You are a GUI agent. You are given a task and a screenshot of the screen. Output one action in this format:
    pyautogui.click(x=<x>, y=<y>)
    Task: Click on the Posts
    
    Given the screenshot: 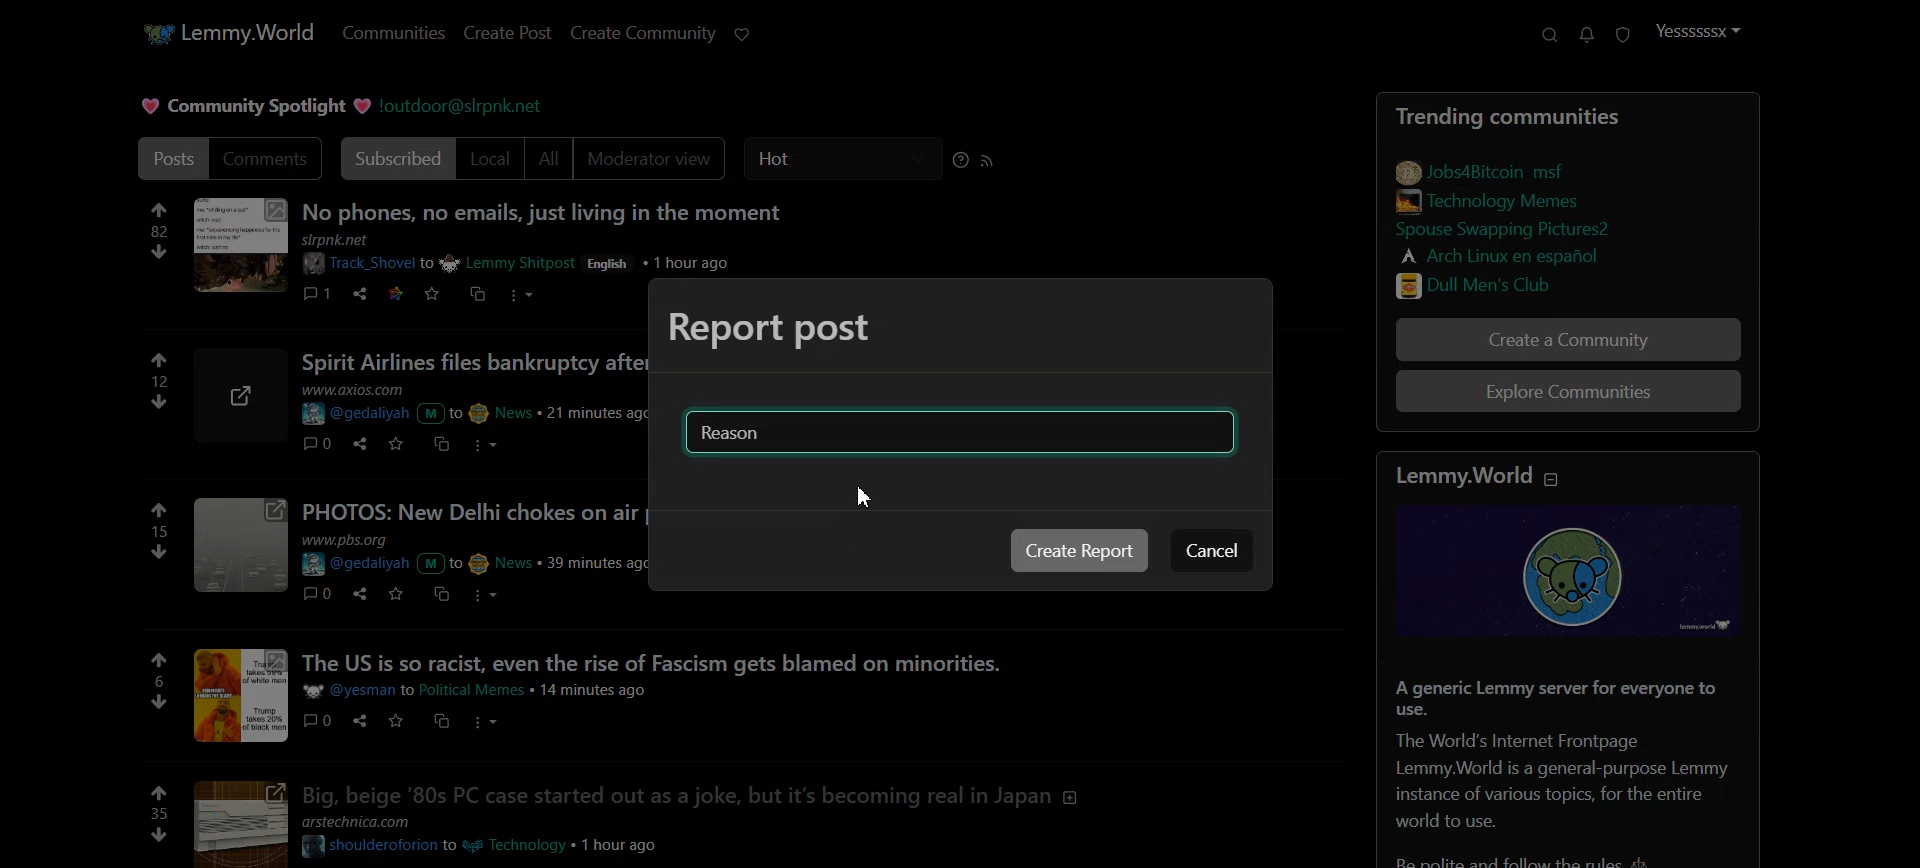 What is the action you would take?
    pyautogui.click(x=1566, y=113)
    